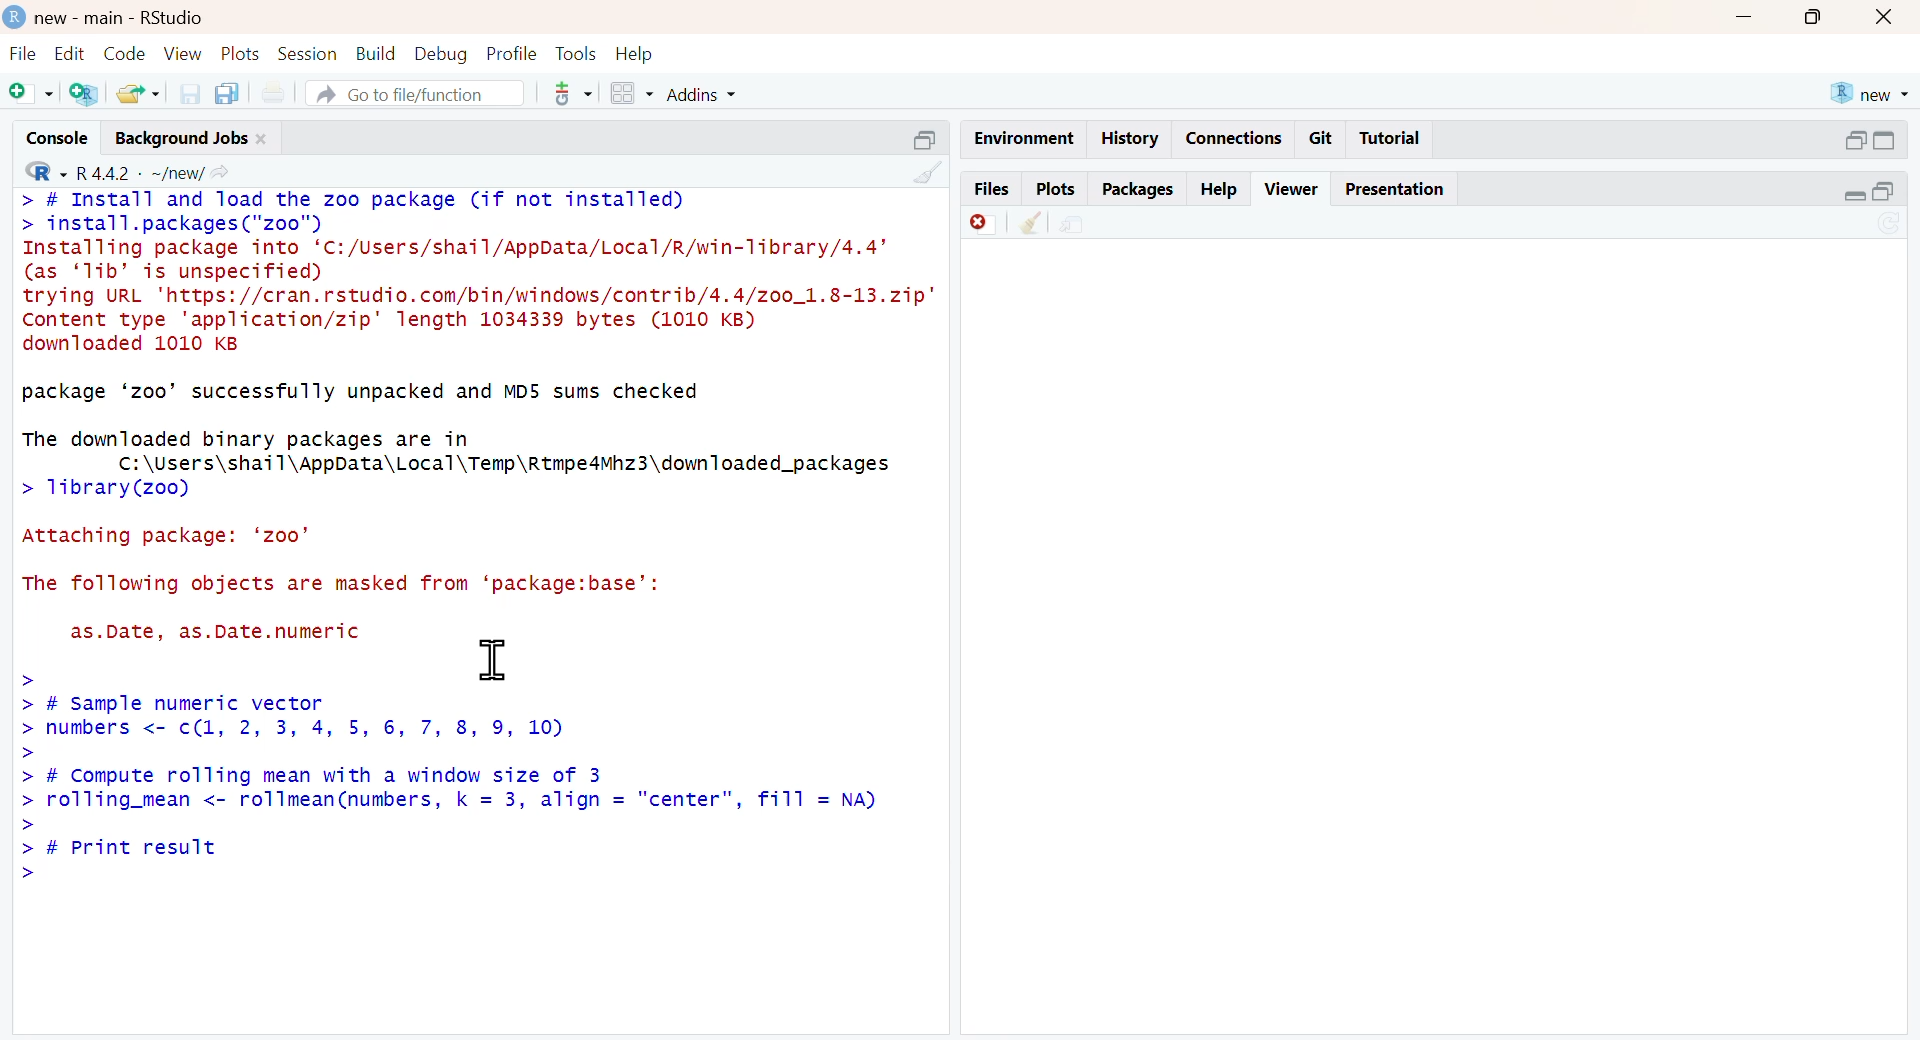  I want to click on The following objects are masked from ‘package:base’:, so click(342, 585).